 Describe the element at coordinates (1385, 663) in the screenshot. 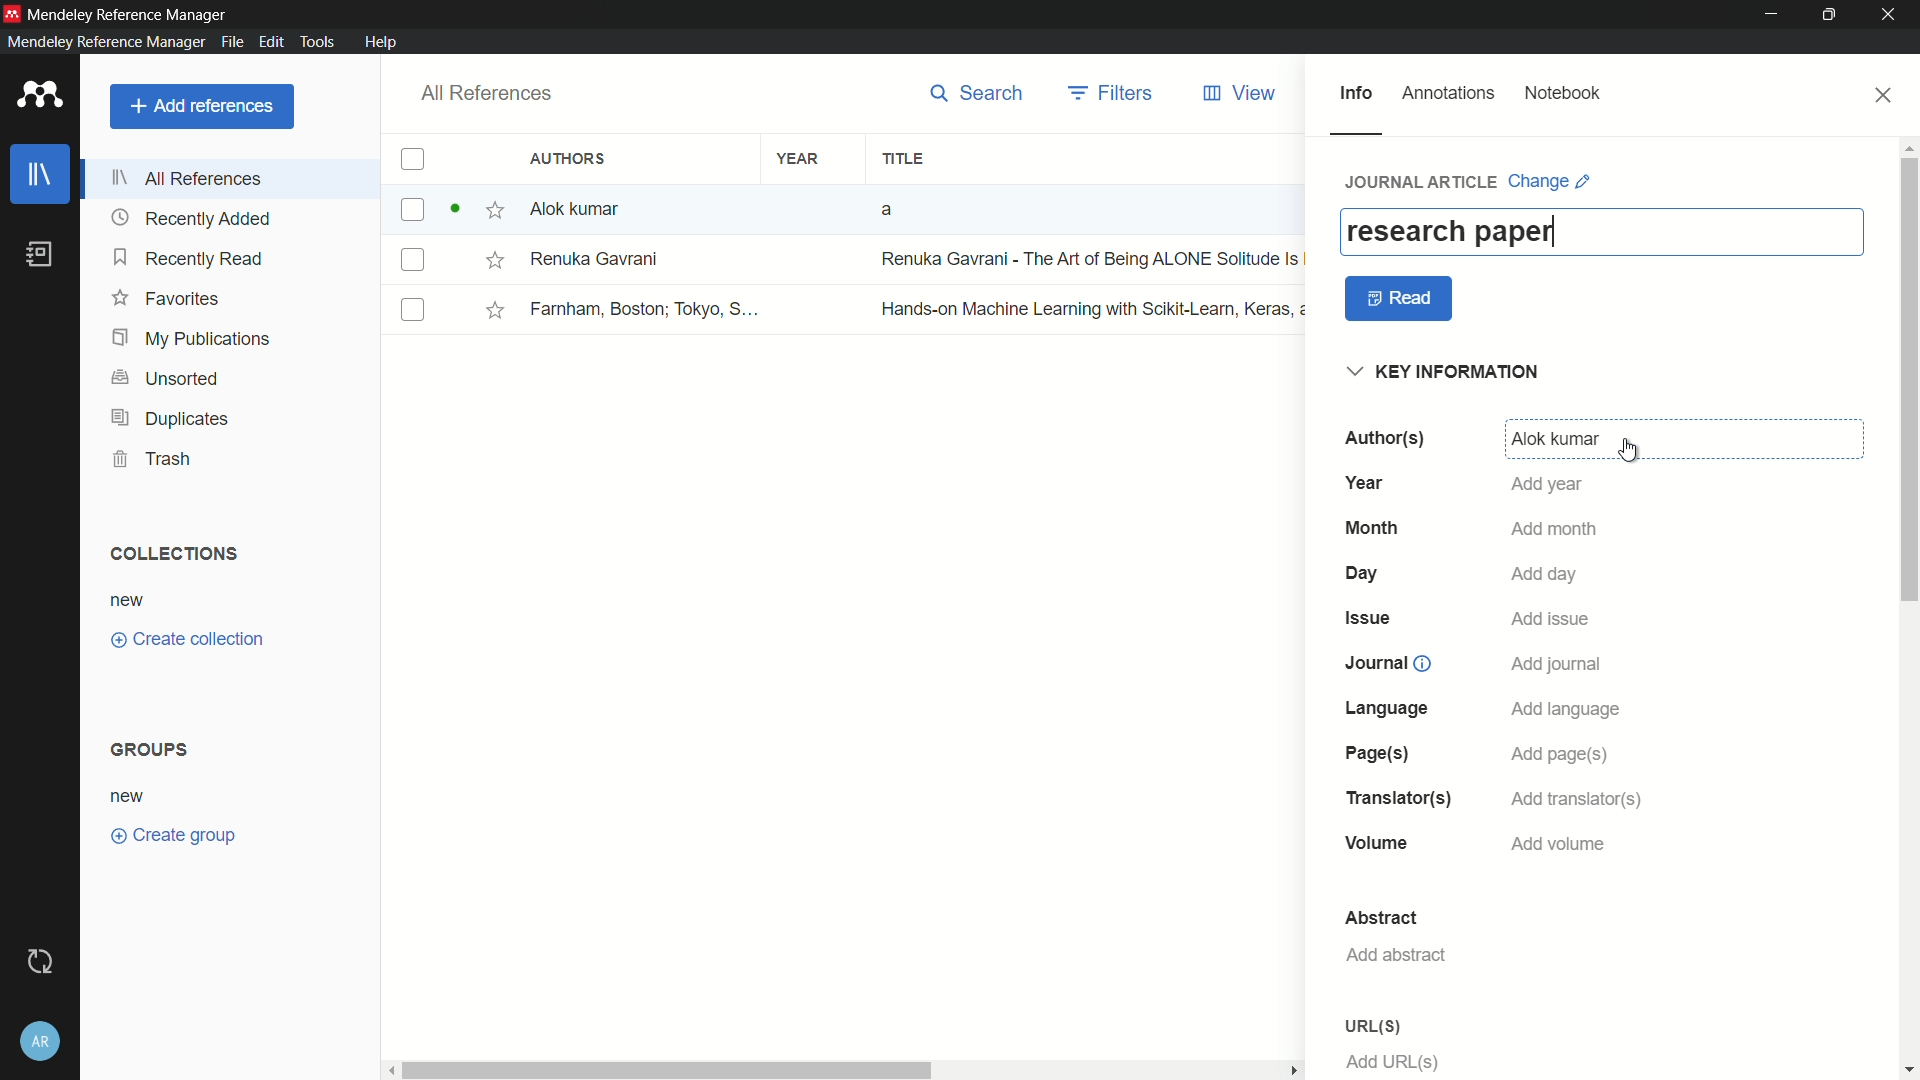

I see `journal` at that location.